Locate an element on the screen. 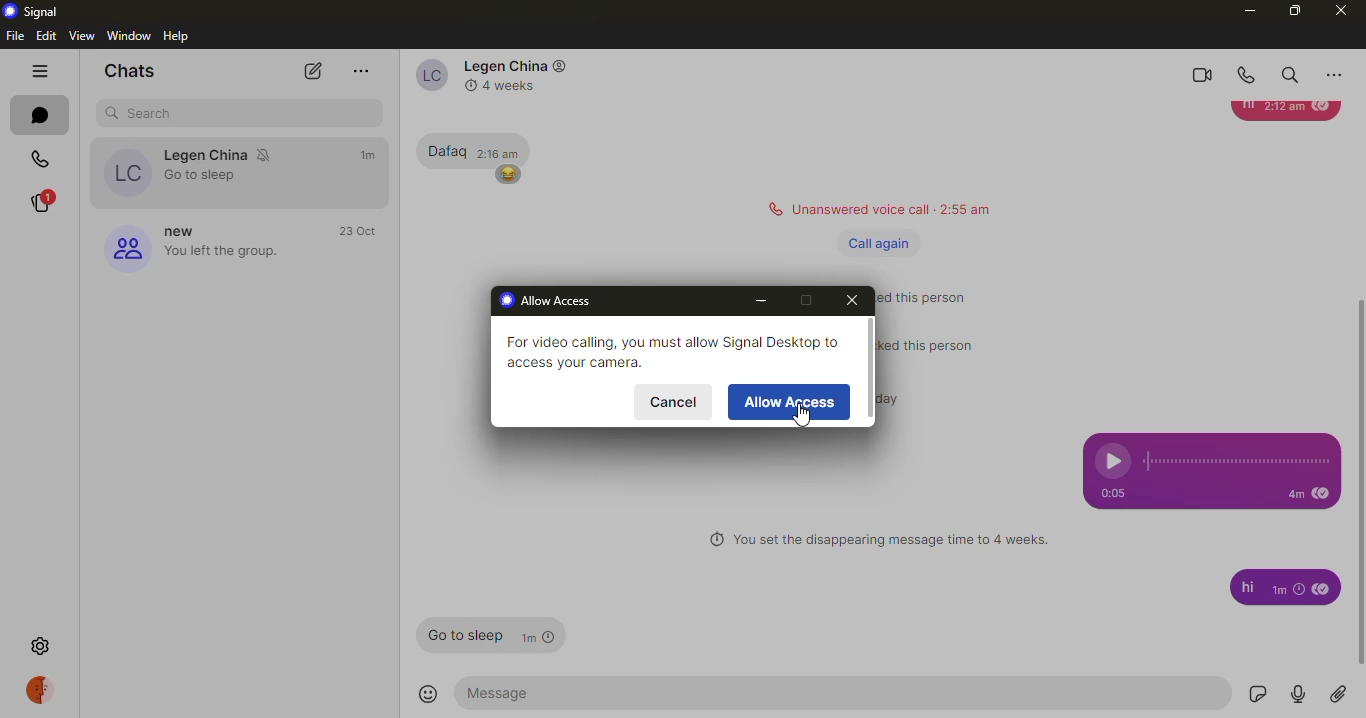 The height and width of the screenshot is (718, 1366). Legan china is located at coordinates (204, 155).